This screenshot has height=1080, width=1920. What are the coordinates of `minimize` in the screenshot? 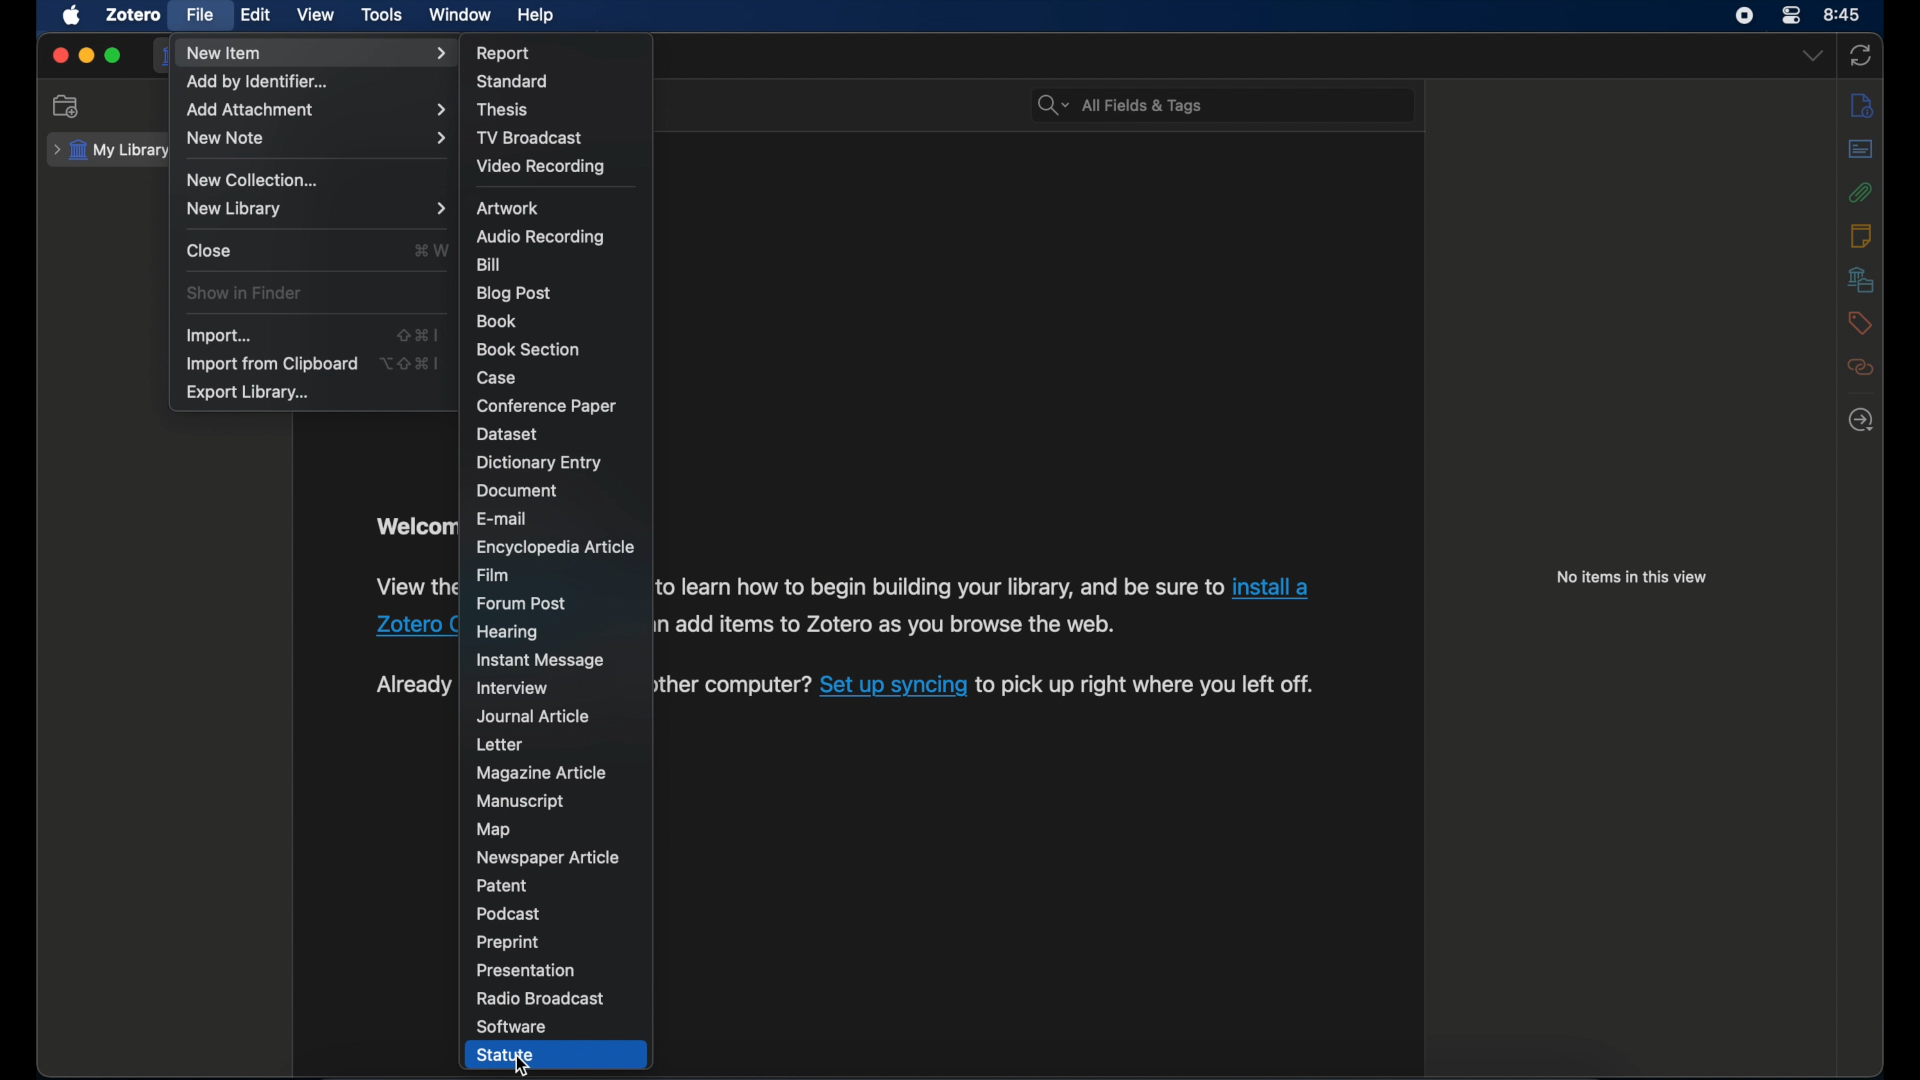 It's located at (86, 56).